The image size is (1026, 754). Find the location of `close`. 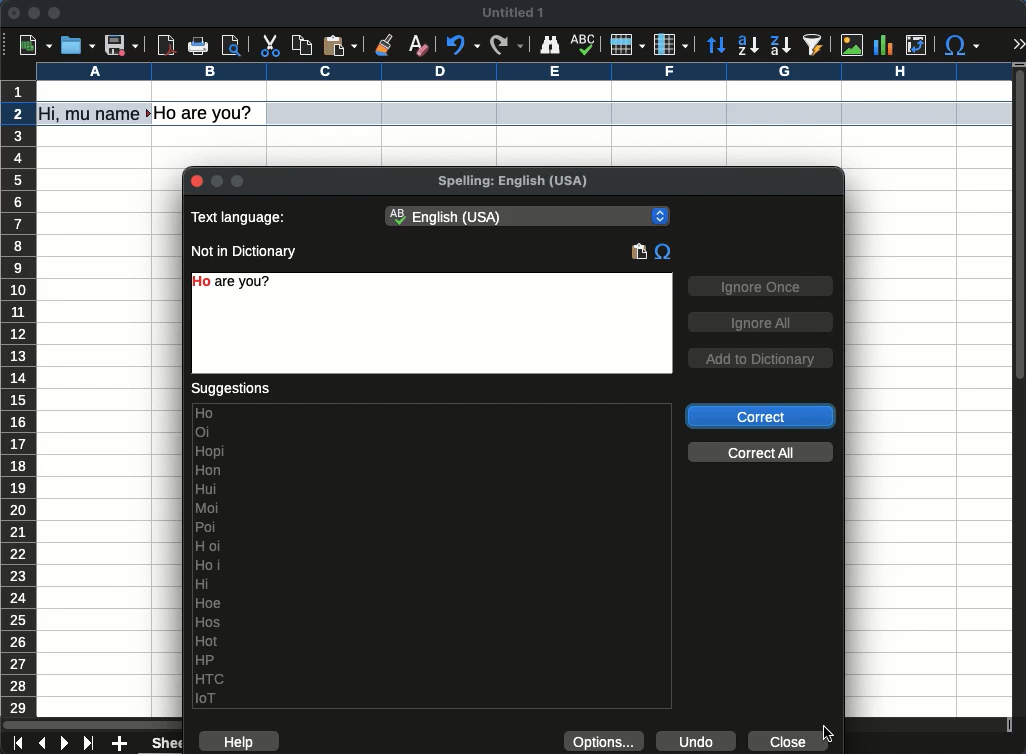

close is located at coordinates (13, 13).